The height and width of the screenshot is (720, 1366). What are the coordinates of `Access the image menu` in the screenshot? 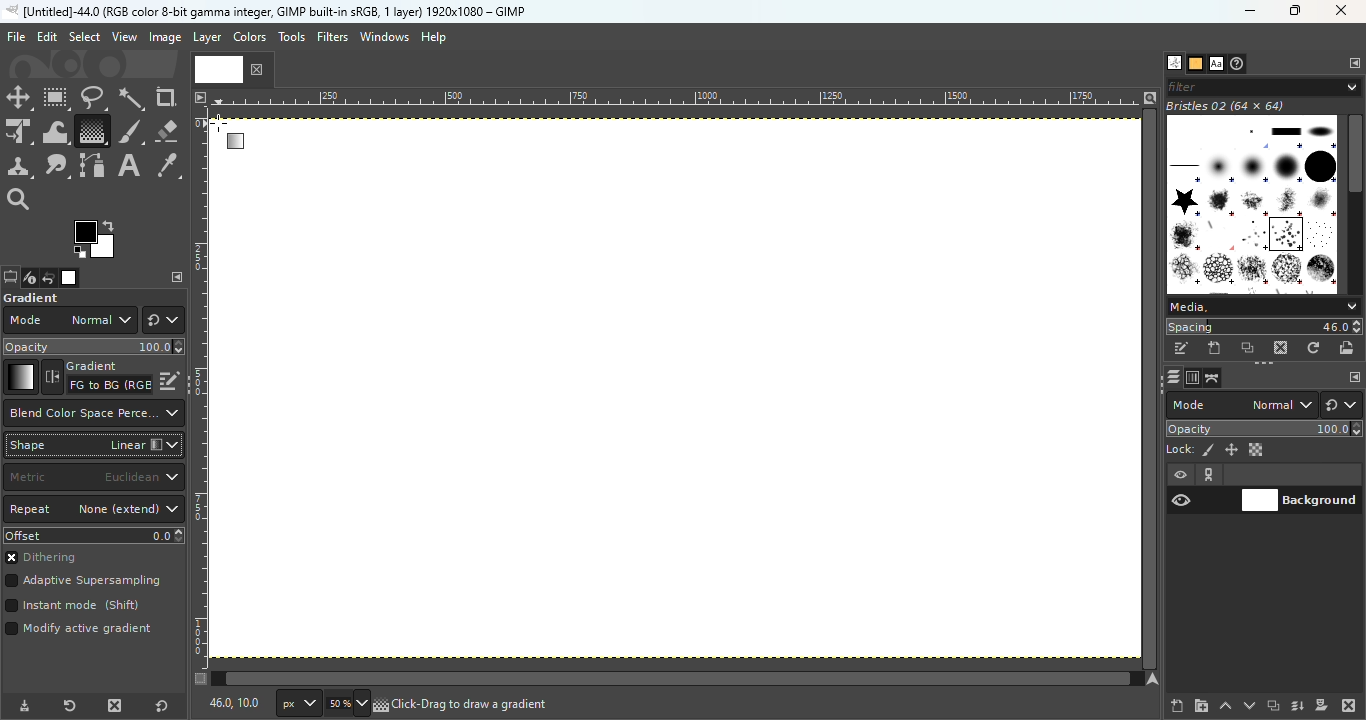 It's located at (199, 95).